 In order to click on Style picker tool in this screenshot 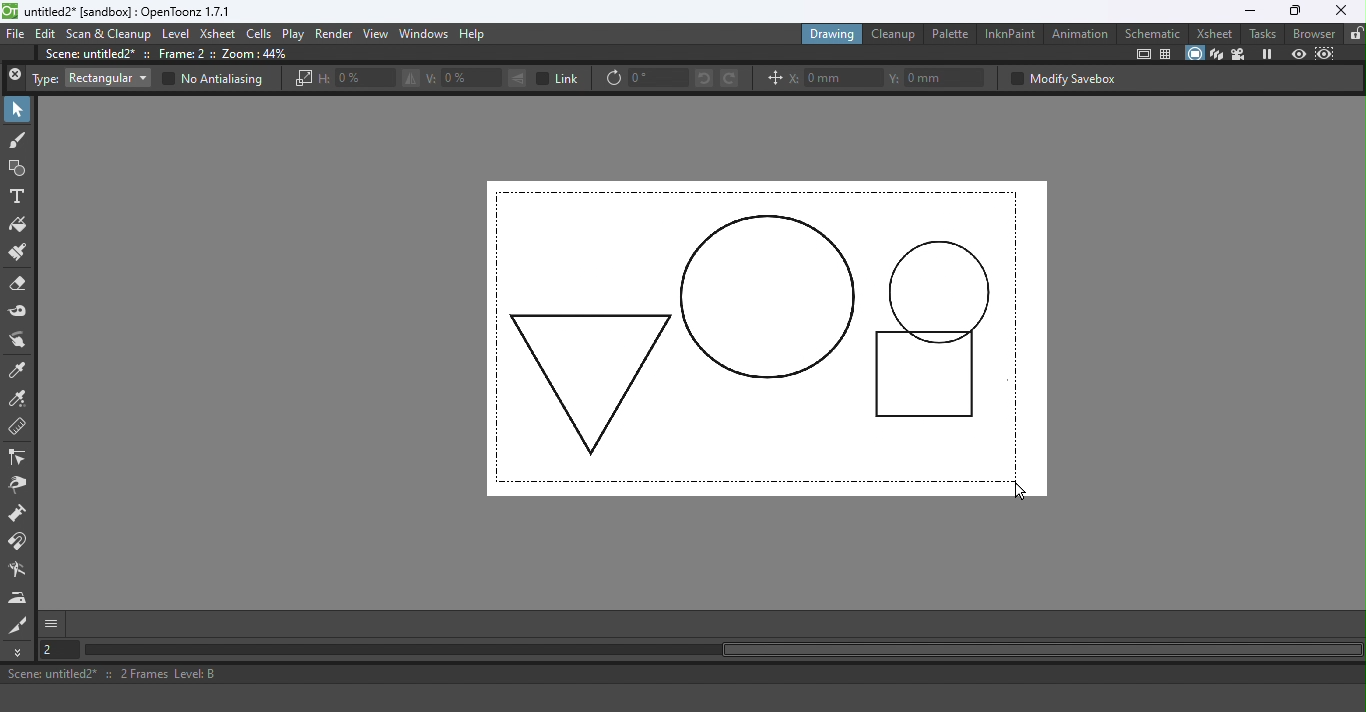, I will do `click(20, 370)`.